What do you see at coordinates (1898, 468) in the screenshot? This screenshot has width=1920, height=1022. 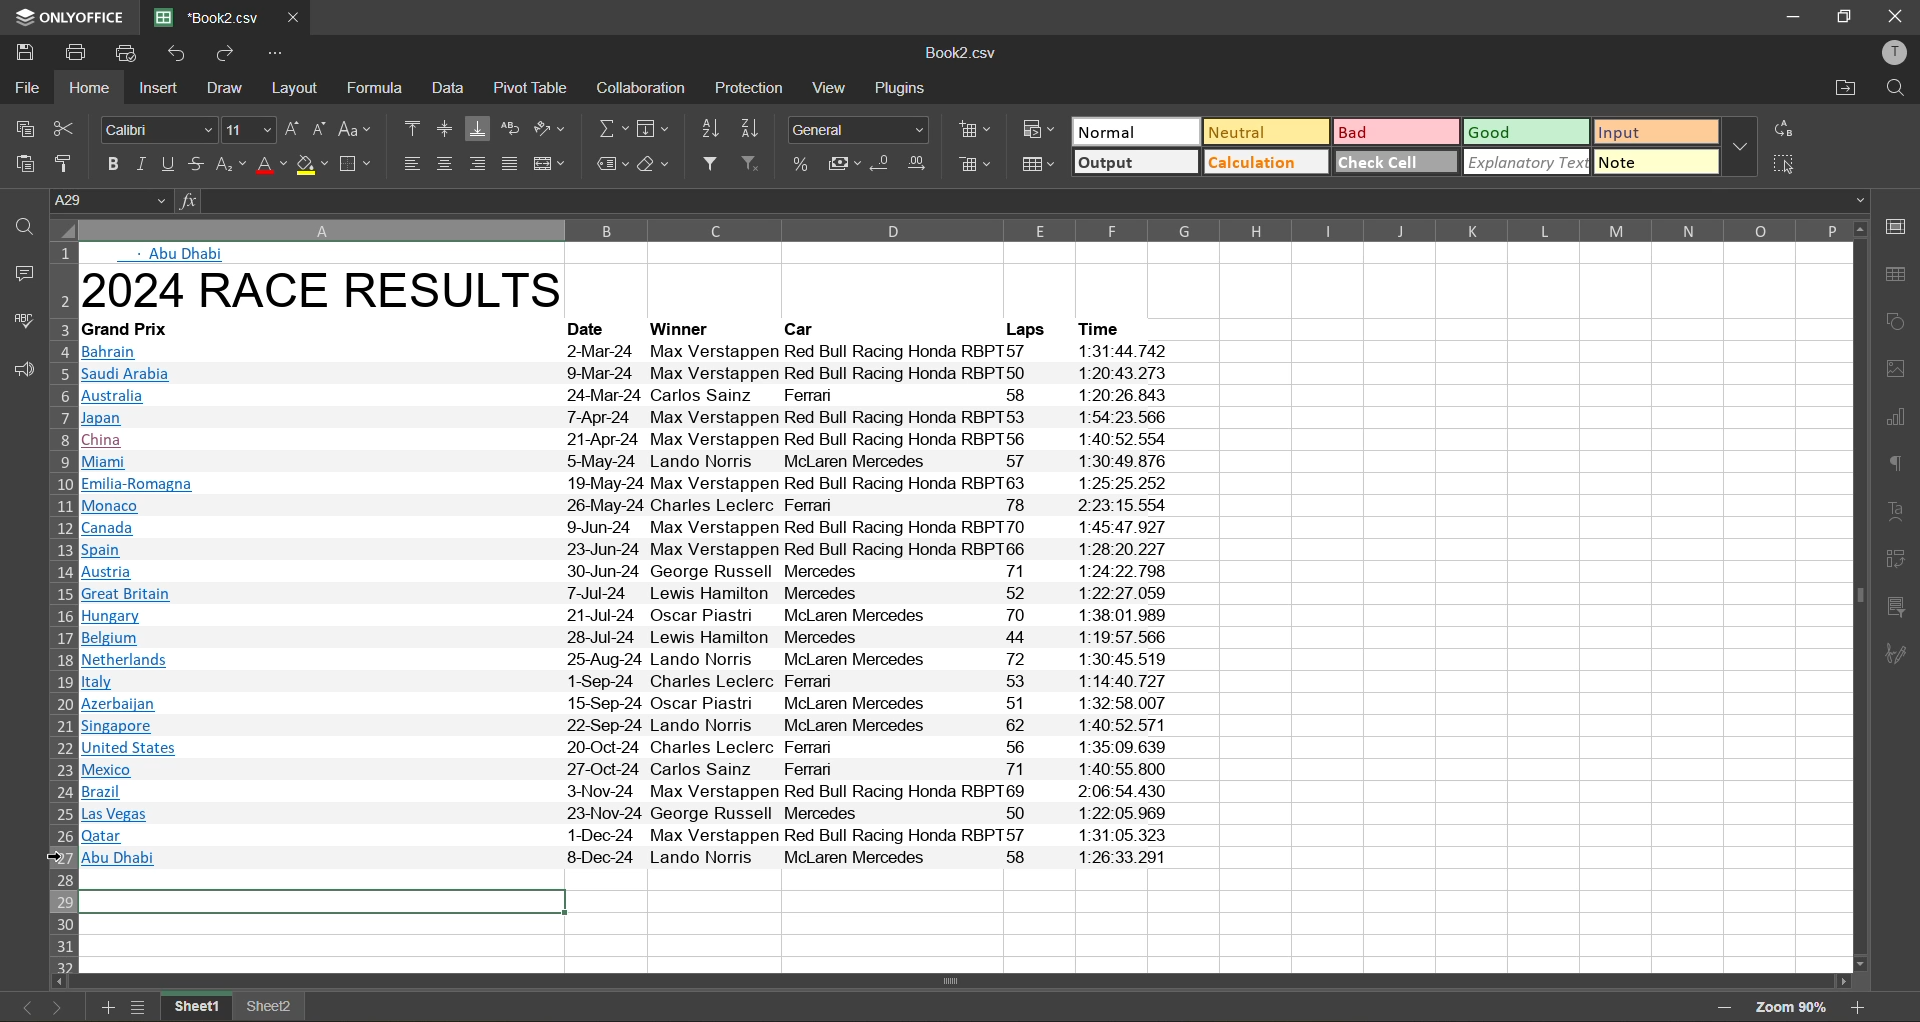 I see `paragraph` at bounding box center [1898, 468].